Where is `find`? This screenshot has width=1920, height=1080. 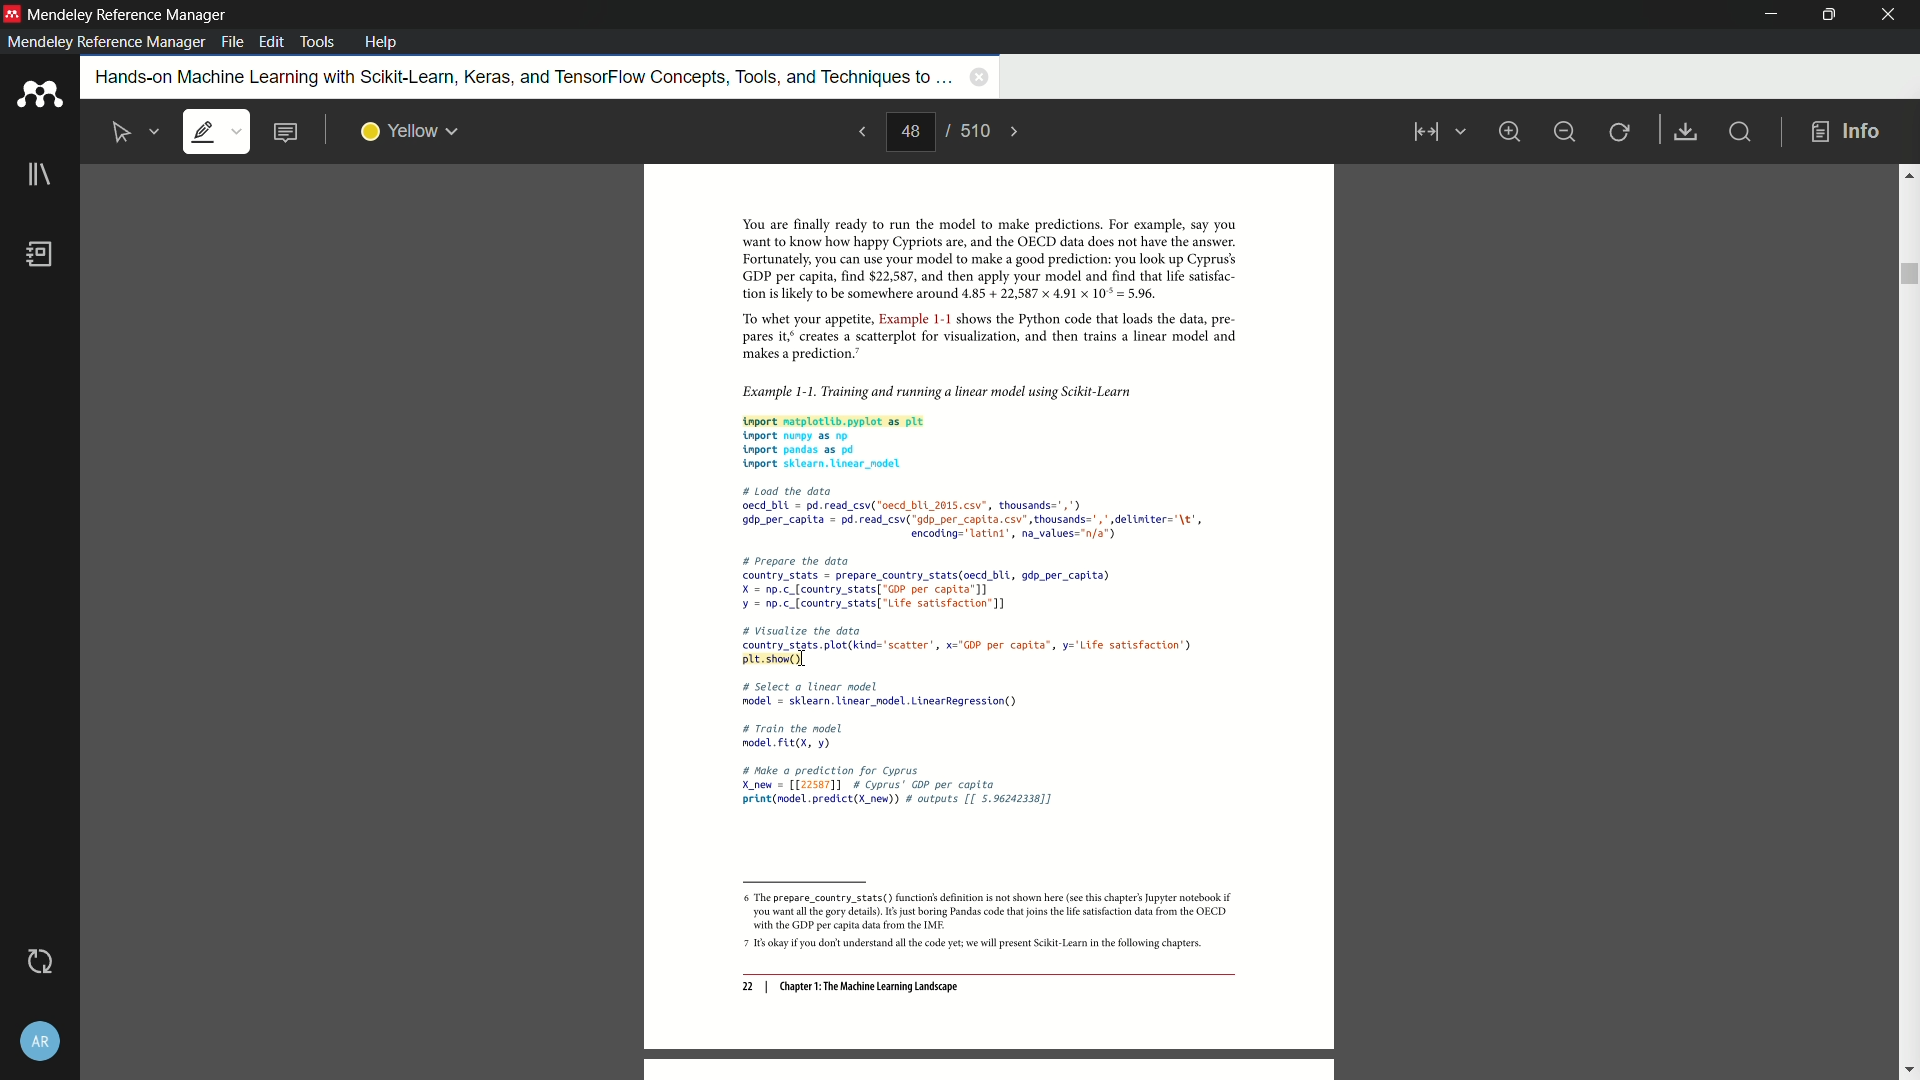 find is located at coordinates (1738, 131).